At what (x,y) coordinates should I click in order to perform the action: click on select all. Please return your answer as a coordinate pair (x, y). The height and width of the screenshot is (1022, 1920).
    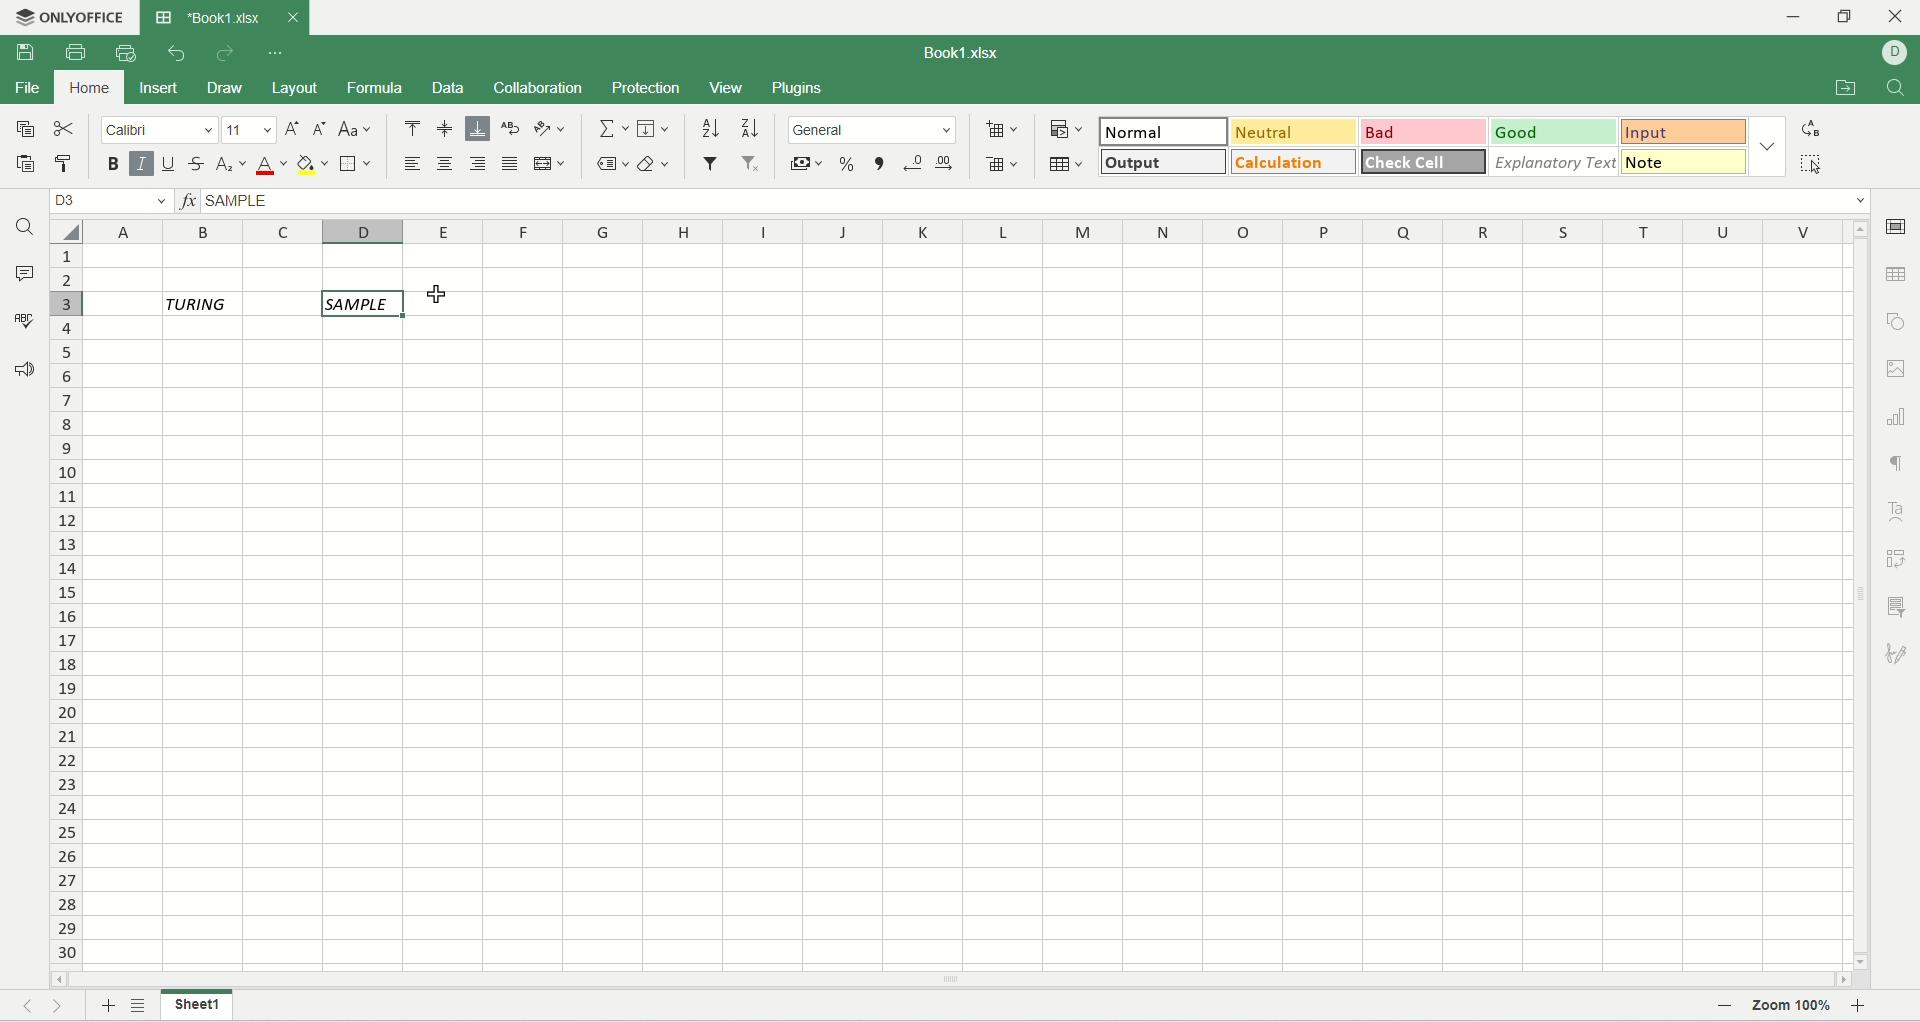
    Looking at the image, I should click on (65, 231).